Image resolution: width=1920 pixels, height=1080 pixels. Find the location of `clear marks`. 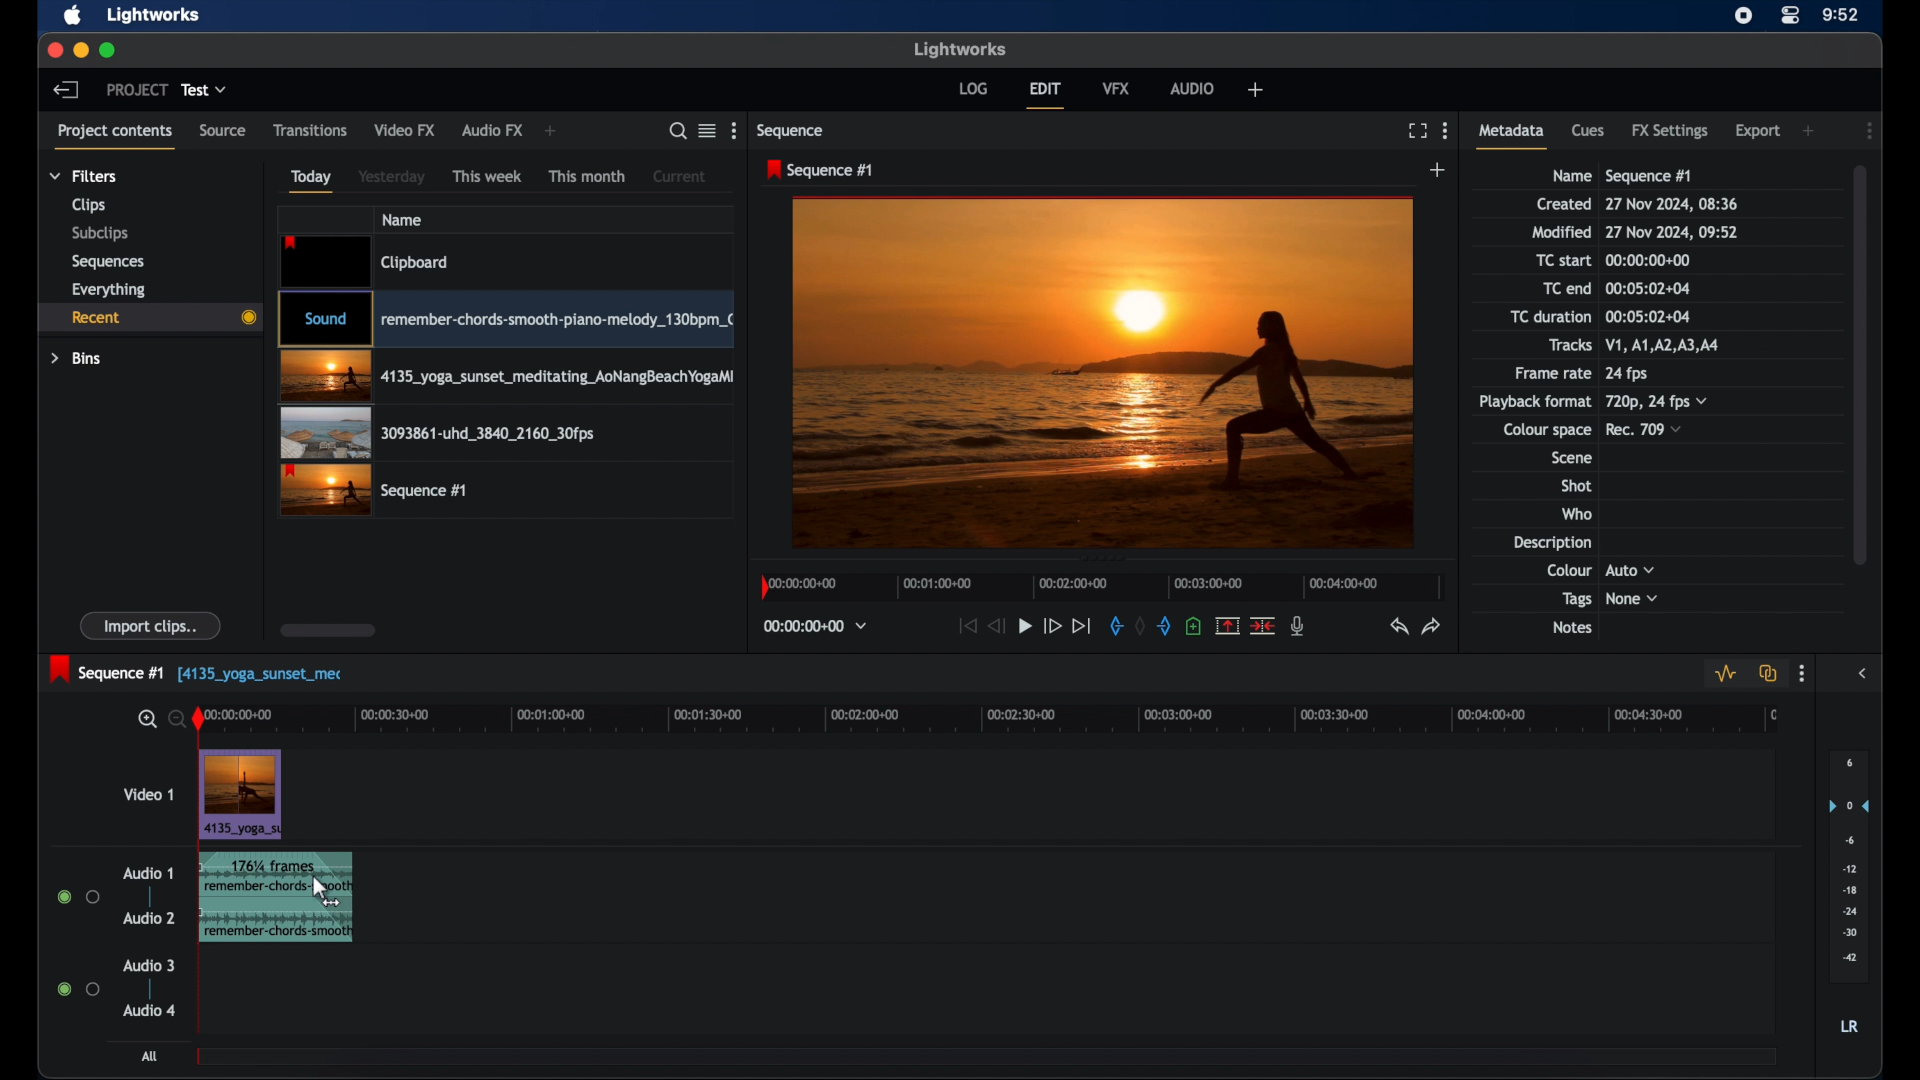

clear marks is located at coordinates (1140, 627).